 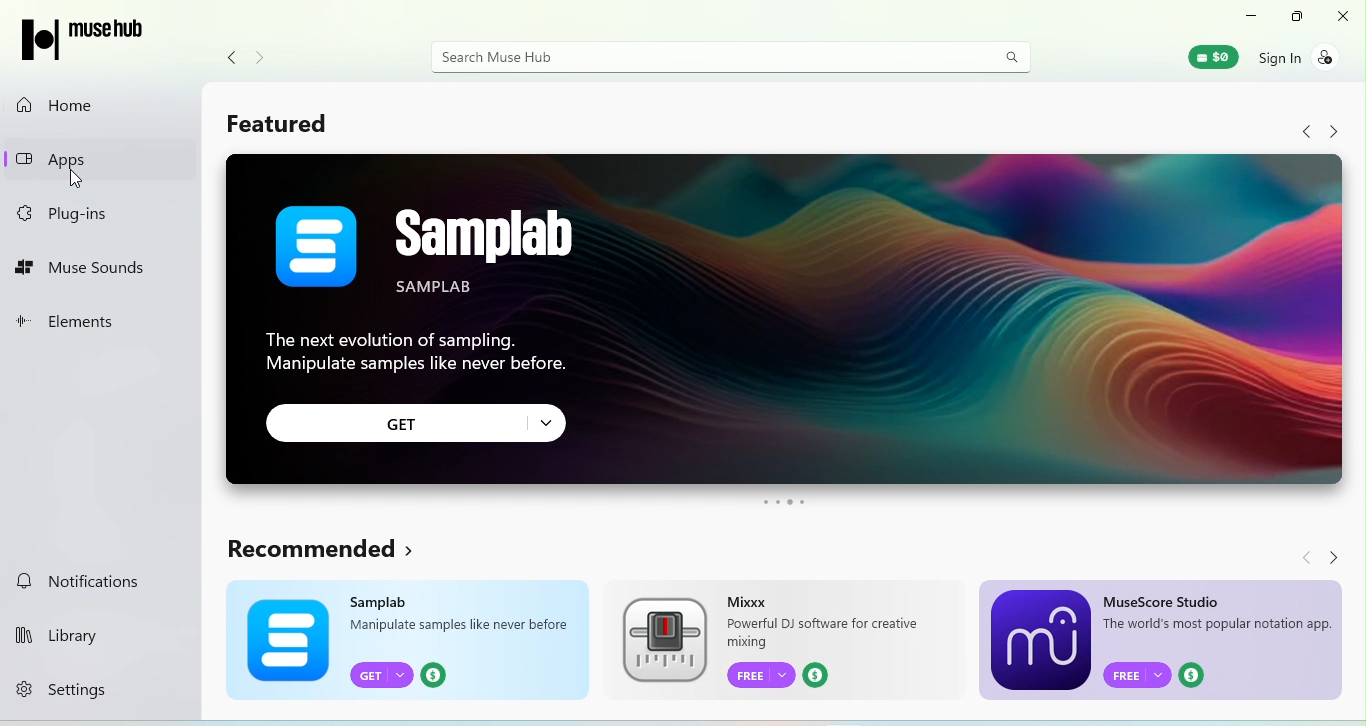 I want to click on &0, so click(x=1212, y=58).